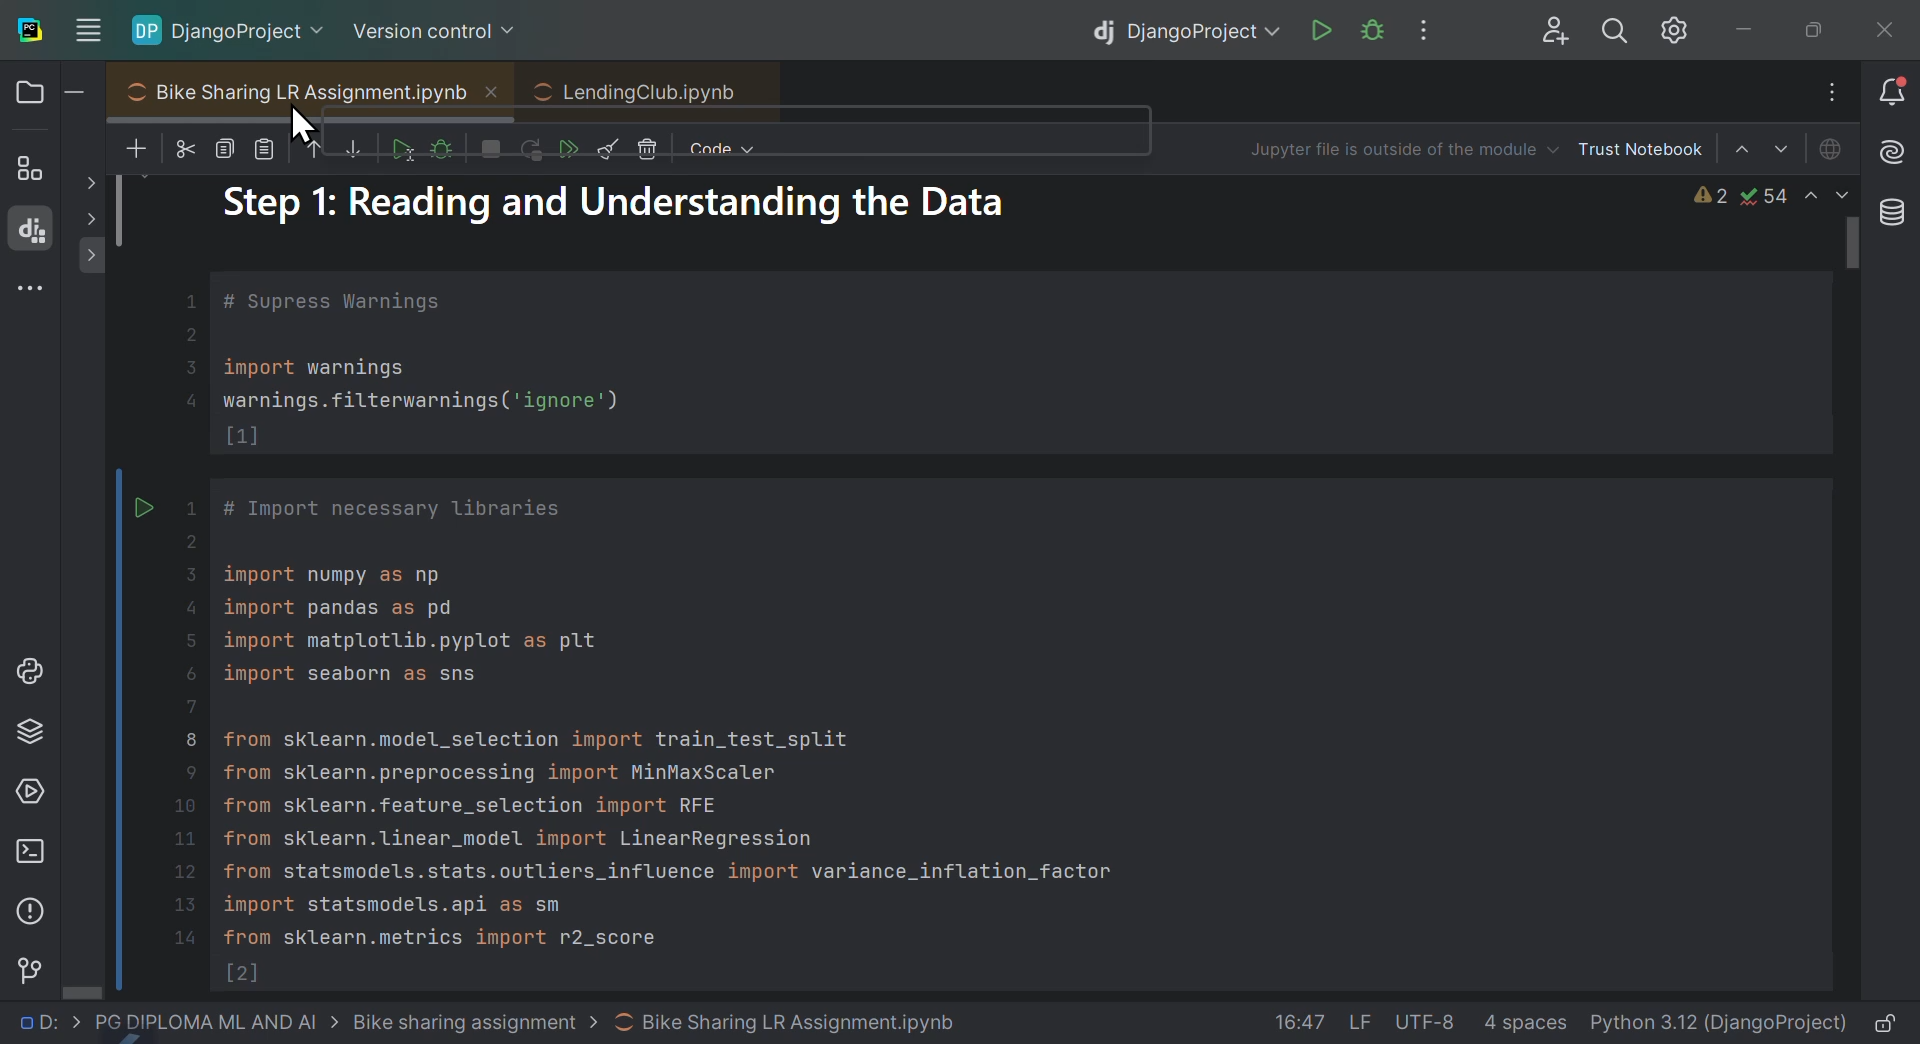 This screenshot has width=1920, height=1044. I want to click on Django structure, so click(30, 229).